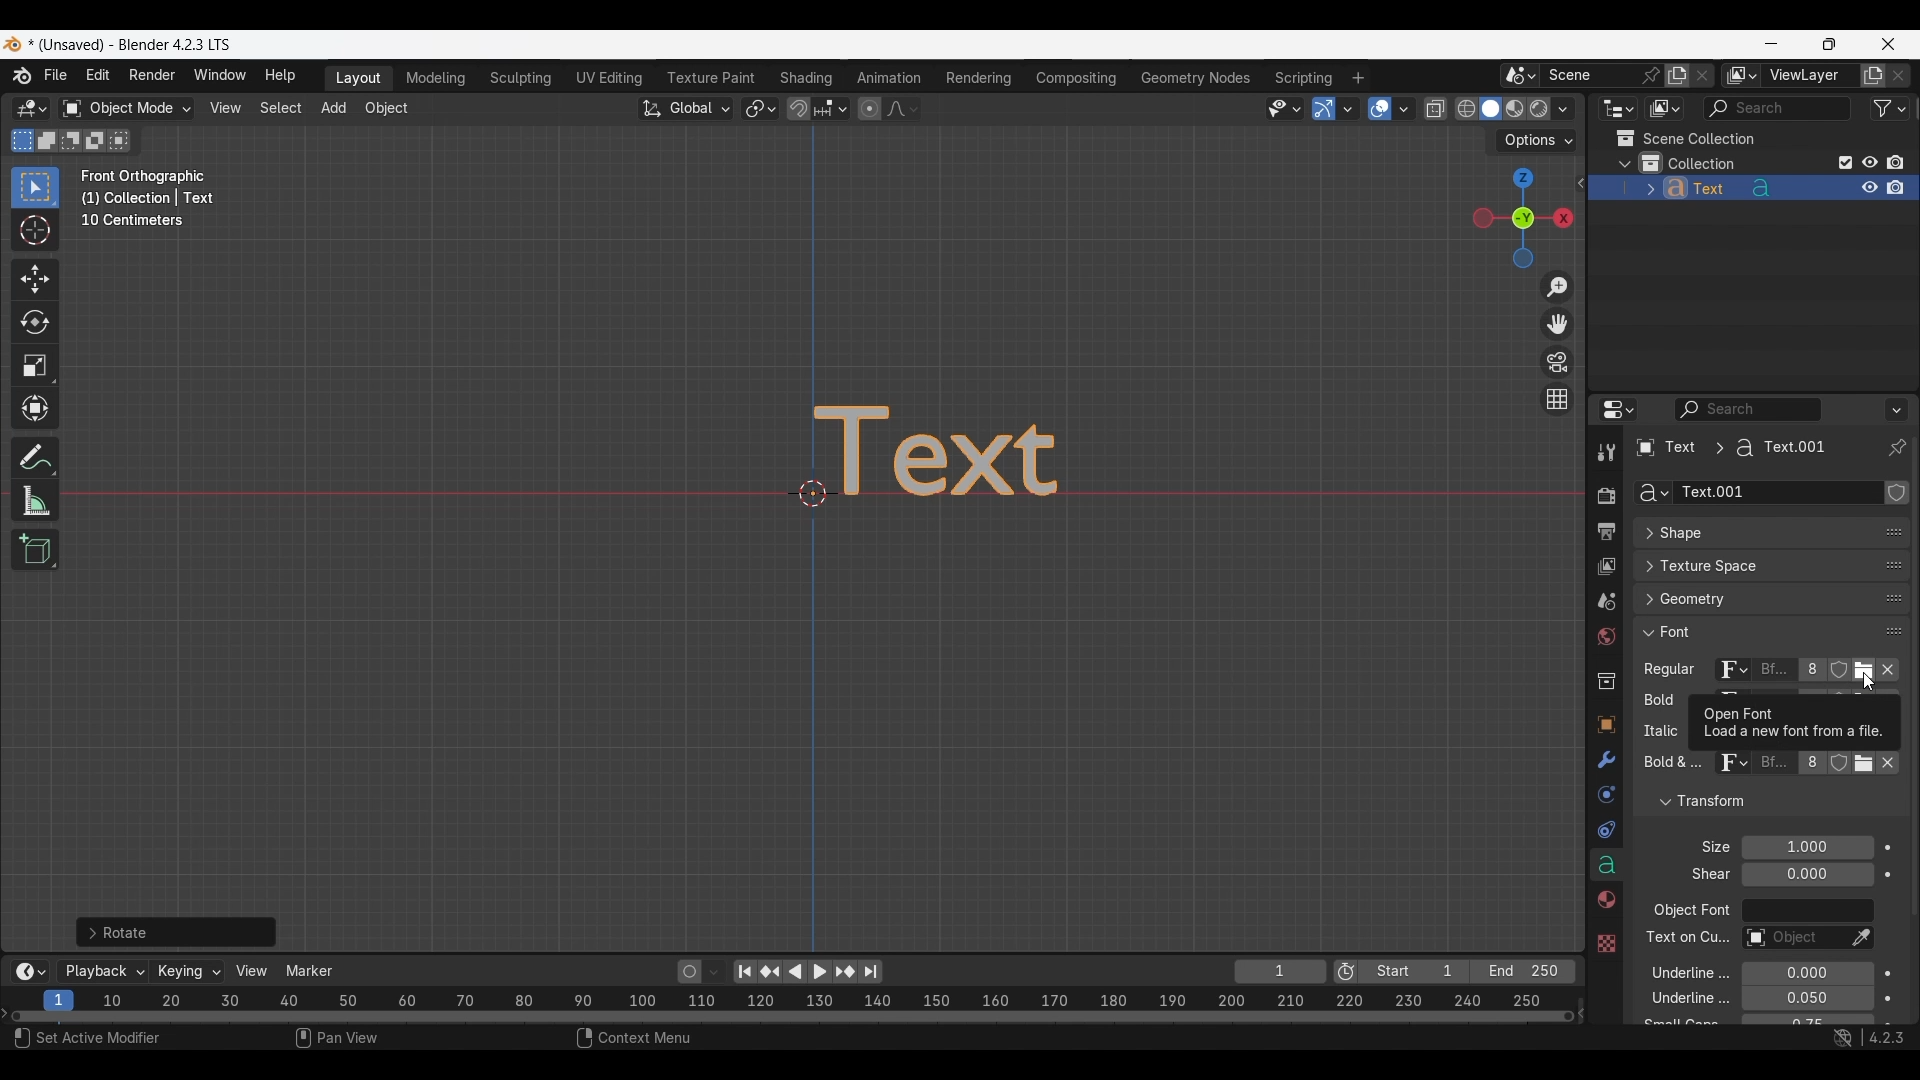 The width and height of the screenshot is (1920, 1080). What do you see at coordinates (713, 78) in the screenshot?
I see `Texture paint workspace` at bounding box center [713, 78].